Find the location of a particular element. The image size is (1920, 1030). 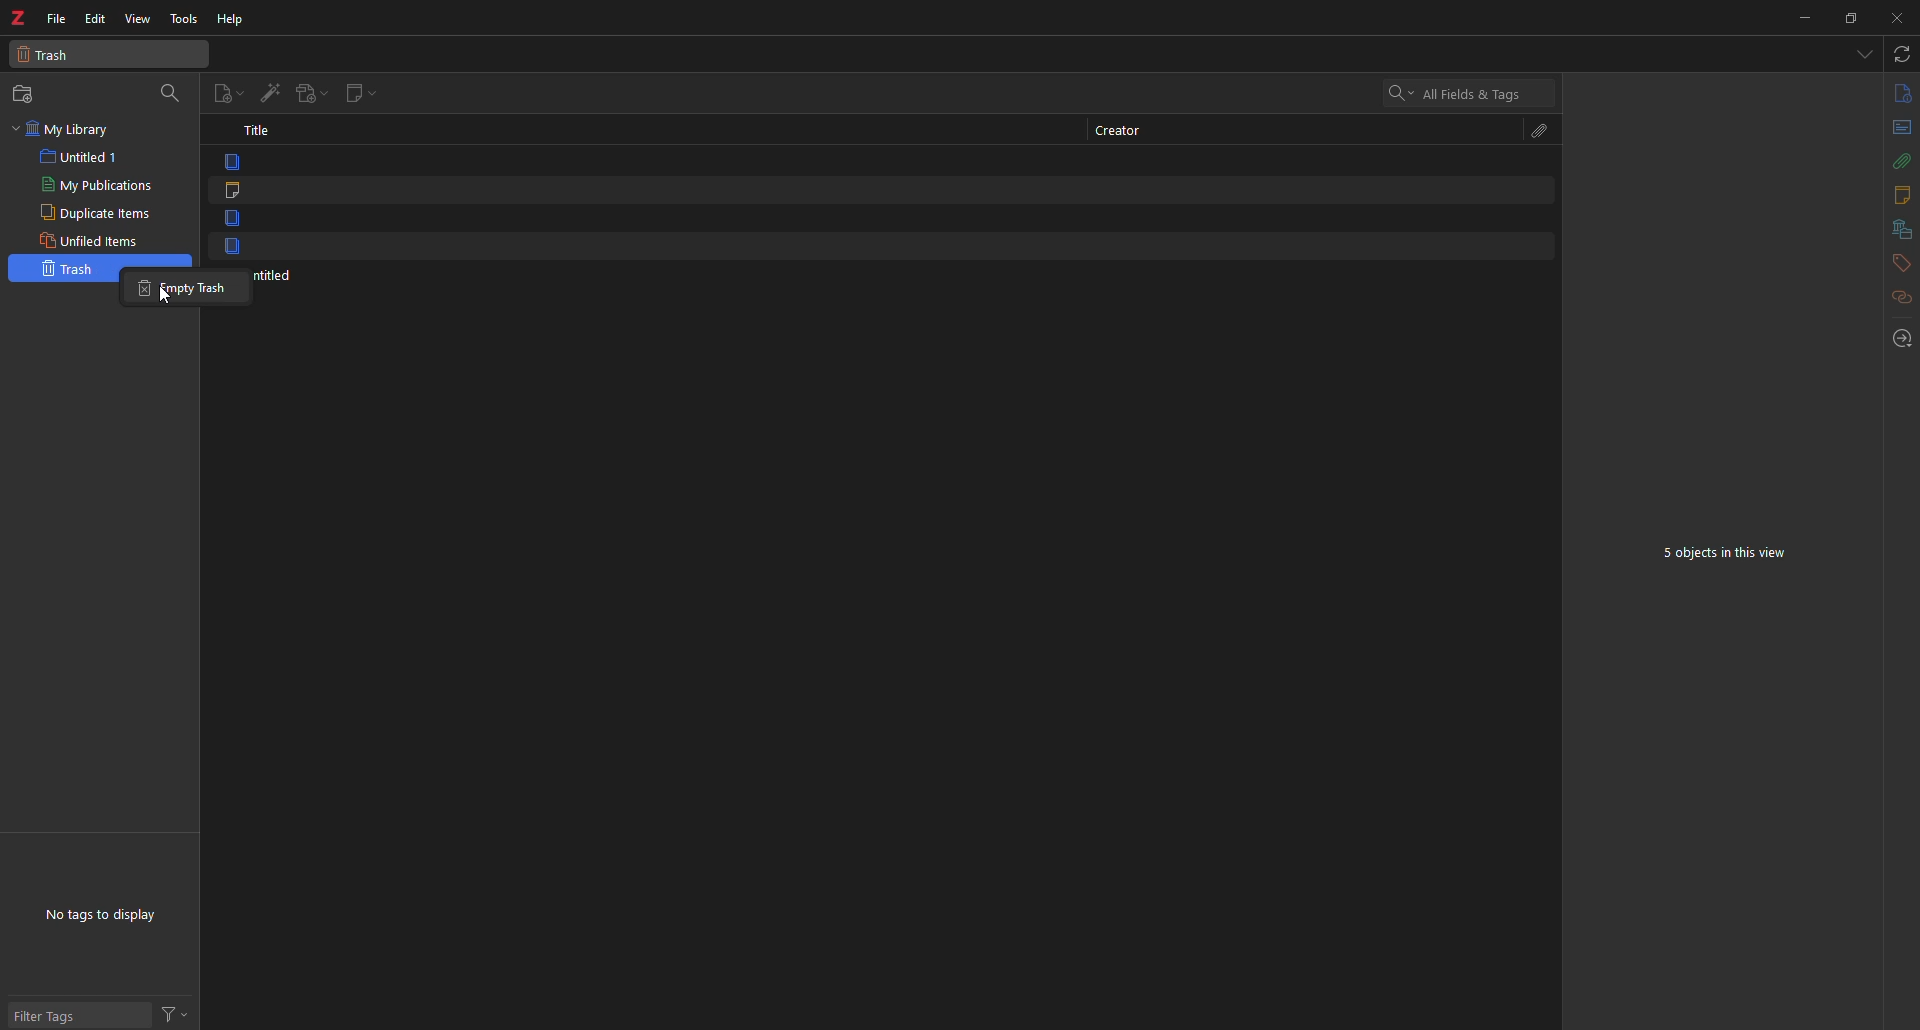

locate is located at coordinates (1900, 334).